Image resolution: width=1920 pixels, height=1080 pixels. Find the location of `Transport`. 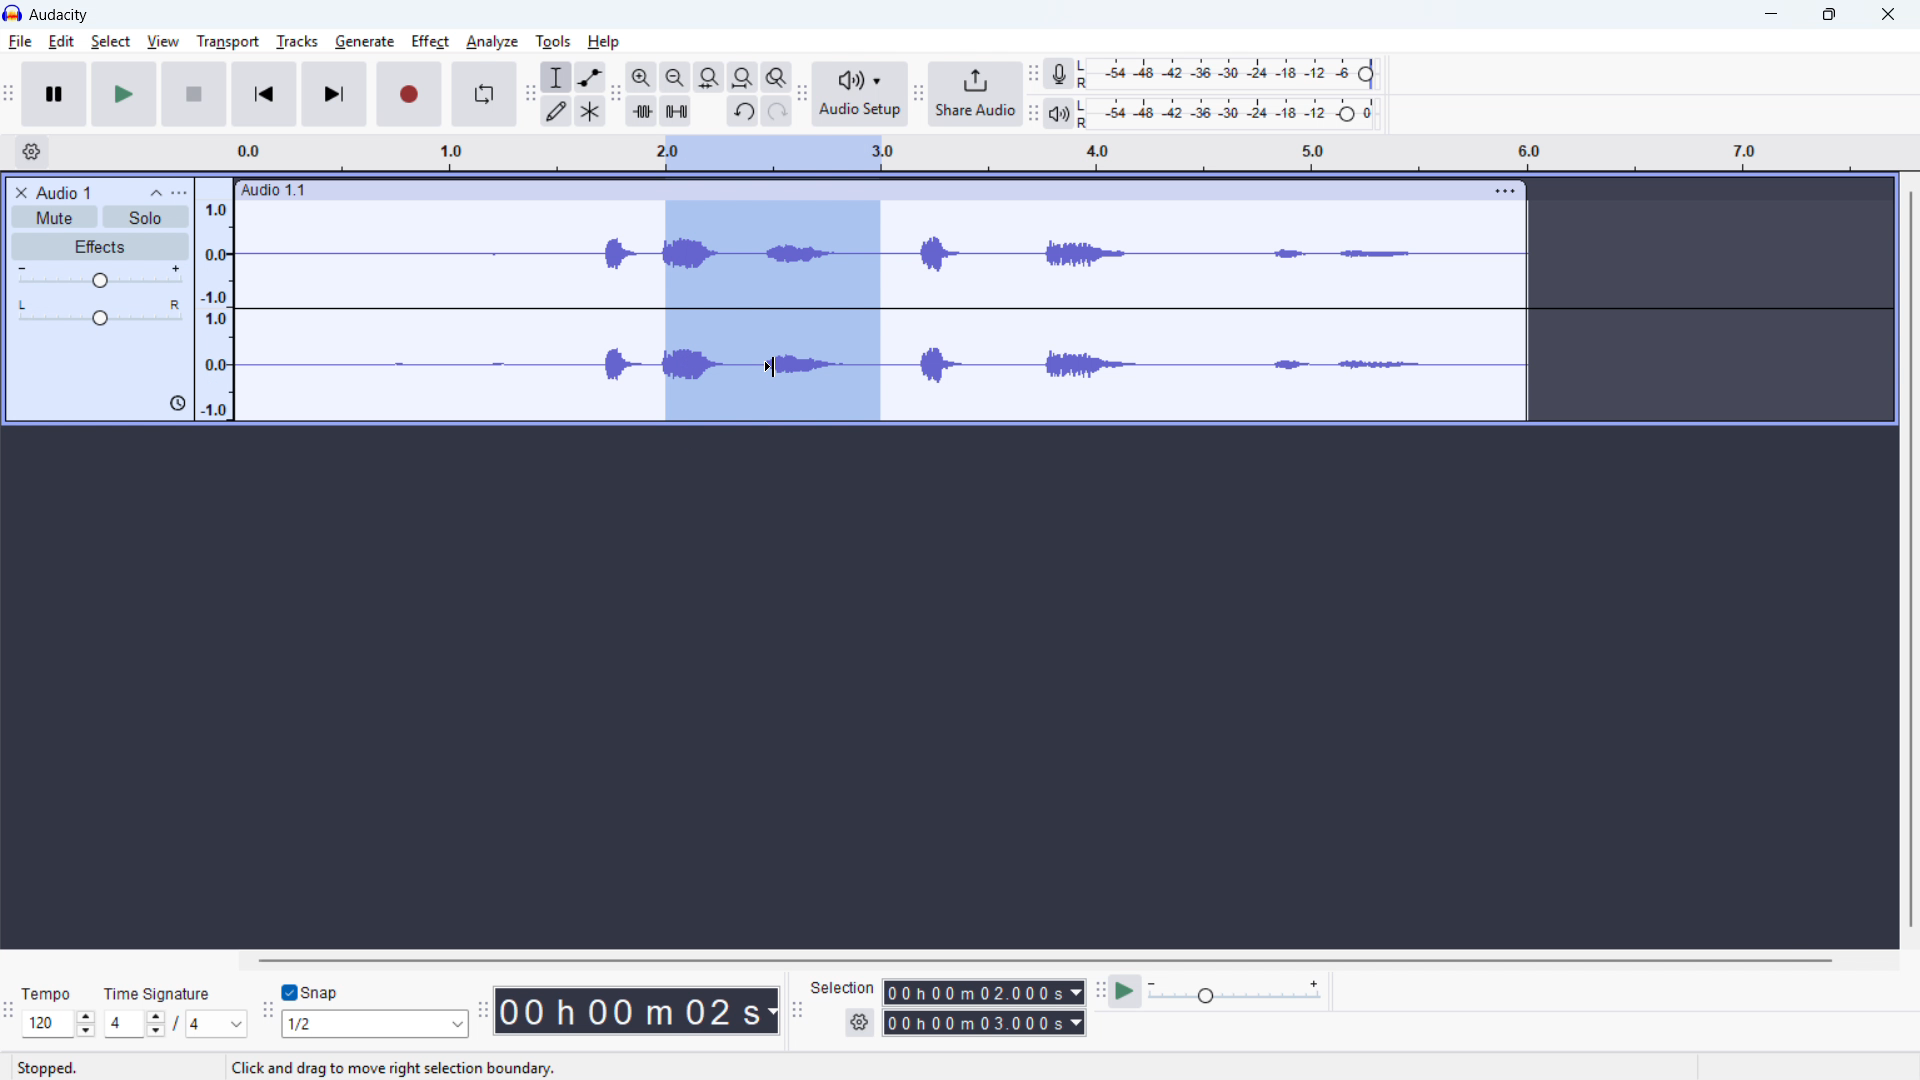

Transport is located at coordinates (228, 42).